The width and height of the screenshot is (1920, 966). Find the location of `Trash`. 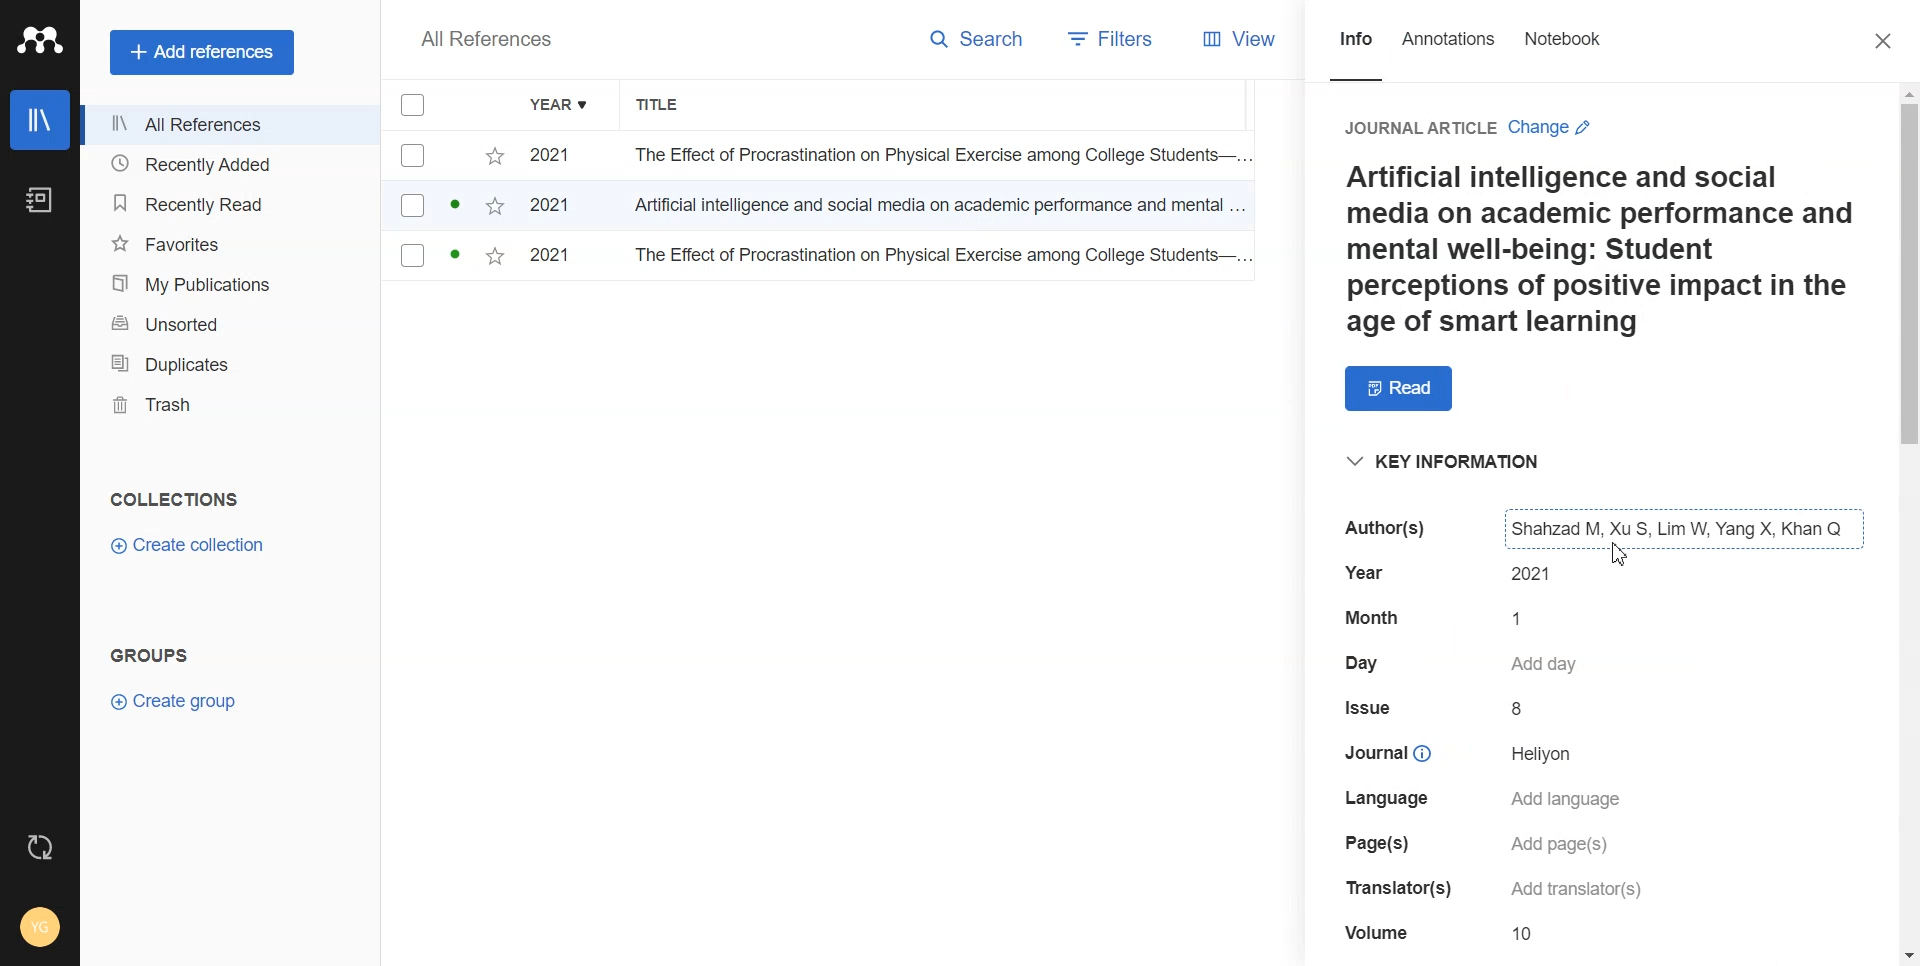

Trash is located at coordinates (229, 405).